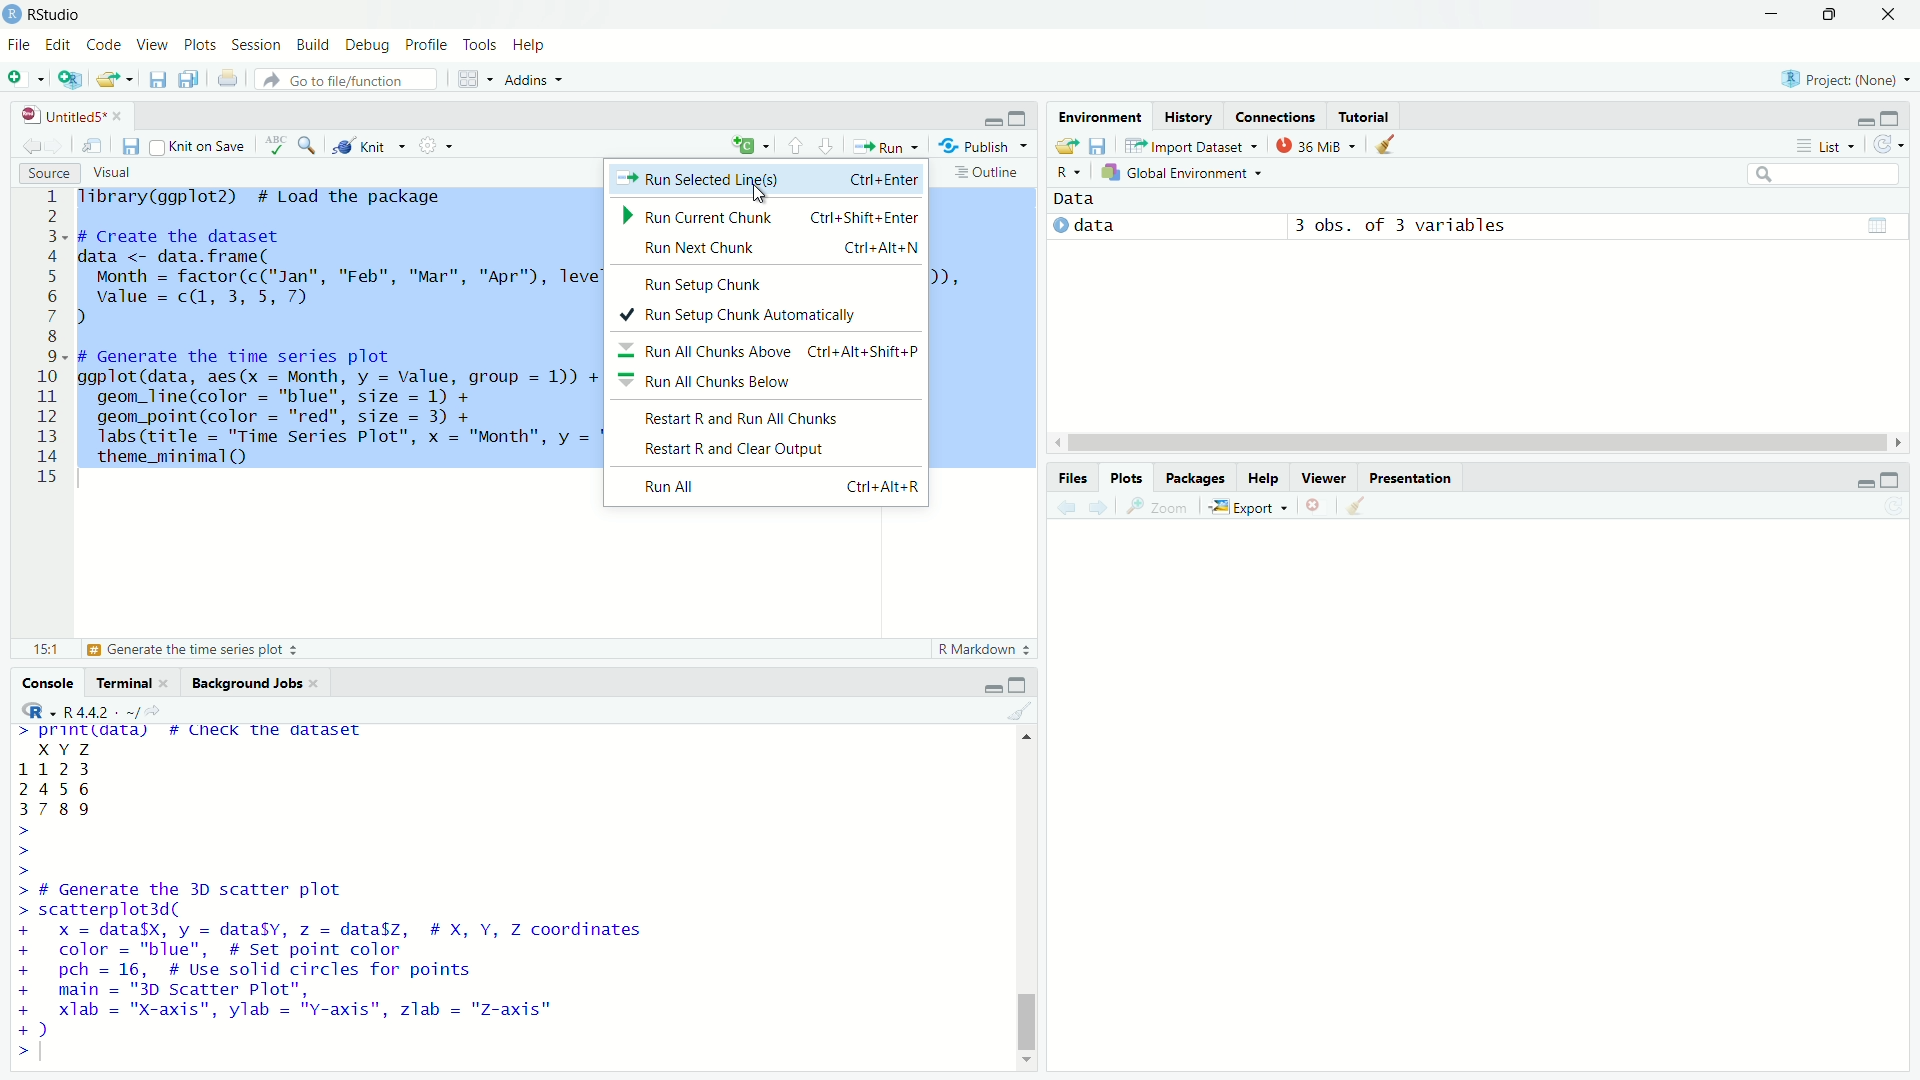  What do you see at coordinates (1414, 226) in the screenshot?
I see `3 obs. of 3 variables` at bounding box center [1414, 226].